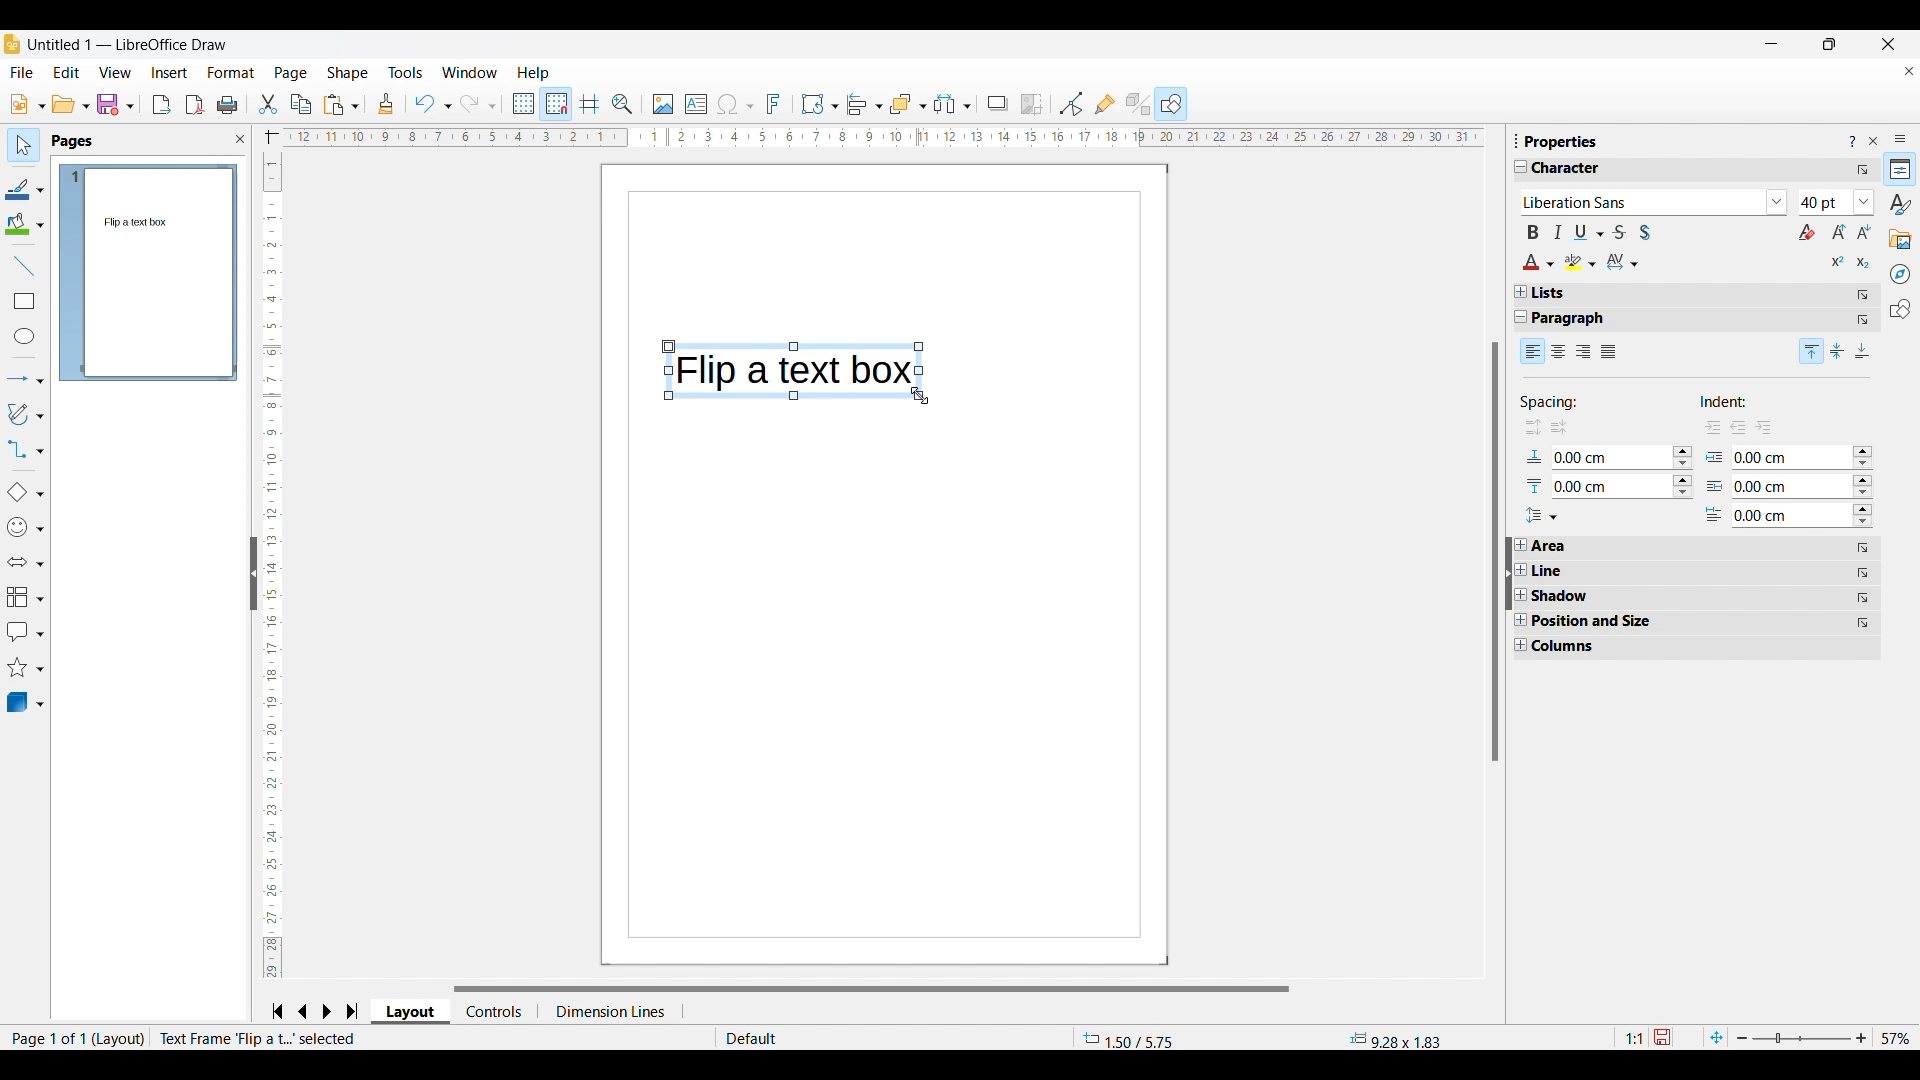 This screenshot has height=1080, width=1920. What do you see at coordinates (696, 104) in the screenshot?
I see `Insert text box` at bounding box center [696, 104].